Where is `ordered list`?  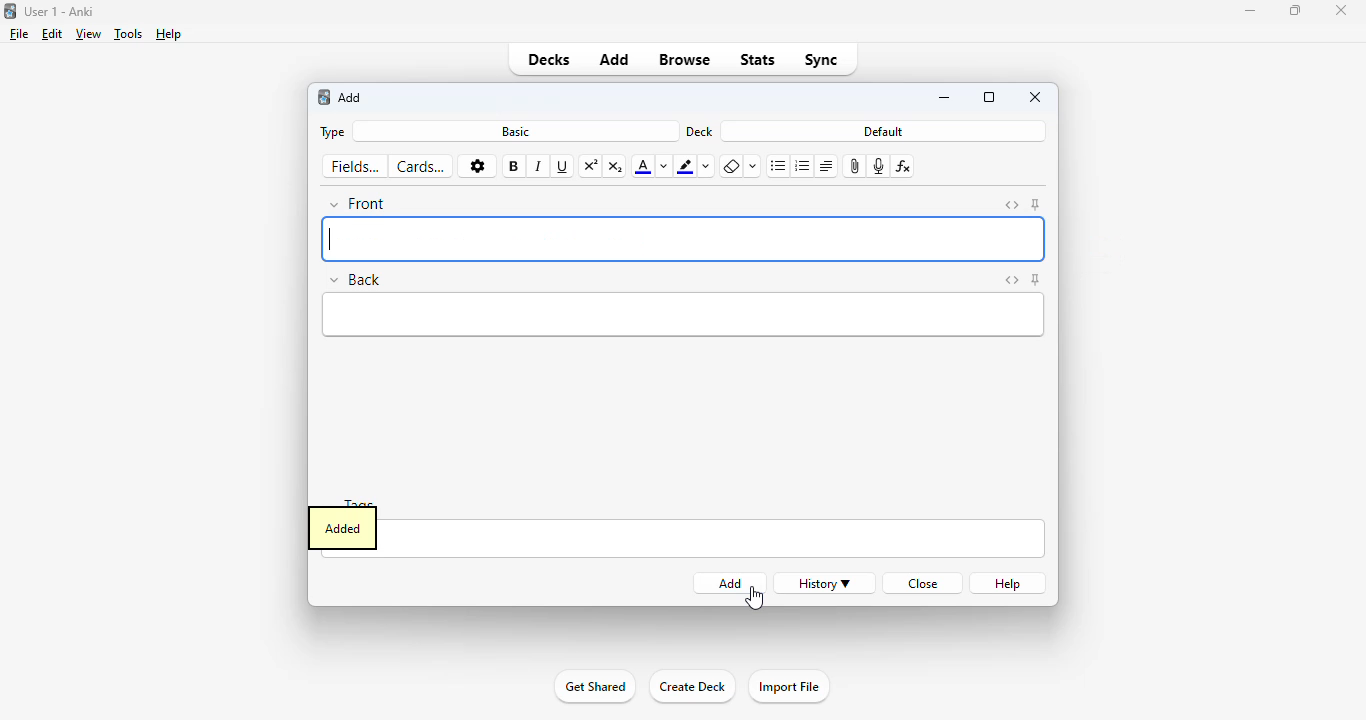
ordered list is located at coordinates (802, 167).